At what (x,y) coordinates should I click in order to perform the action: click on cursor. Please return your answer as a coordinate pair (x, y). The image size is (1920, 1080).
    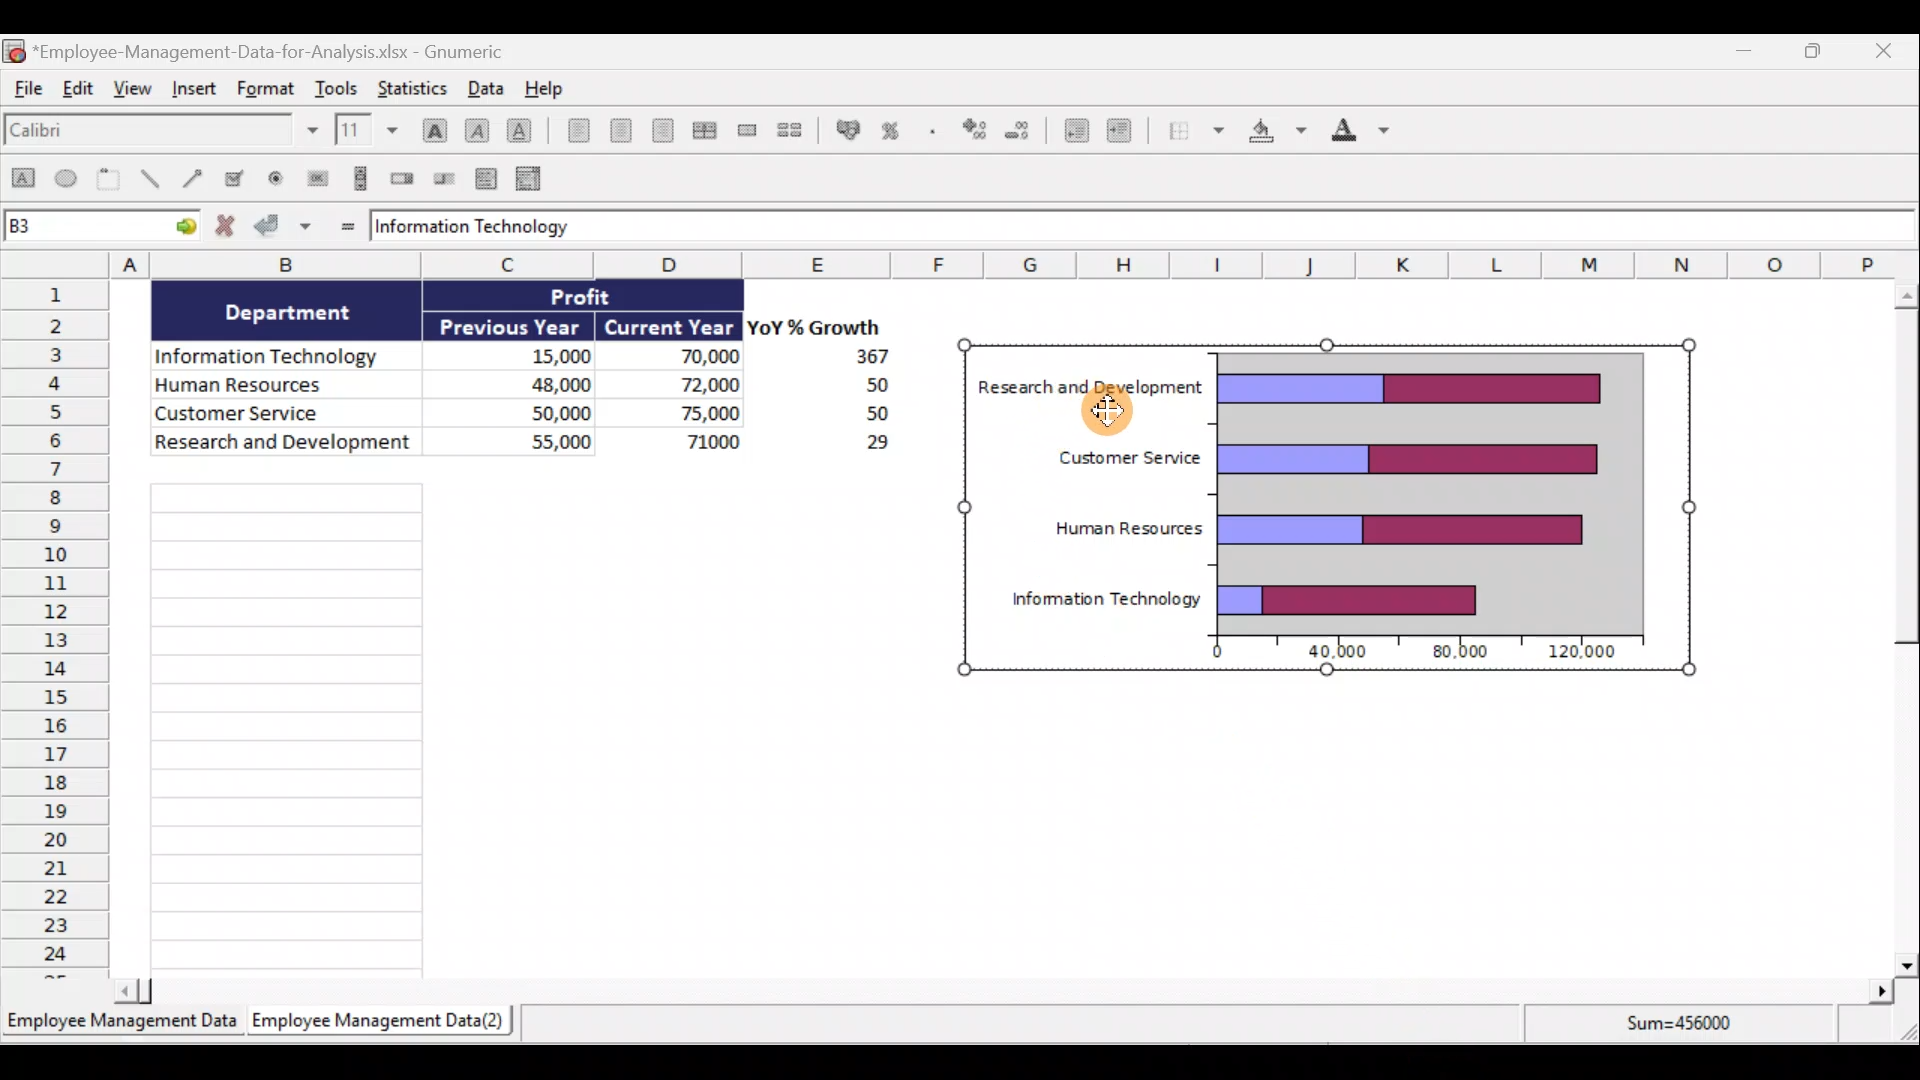
    Looking at the image, I should click on (1109, 414).